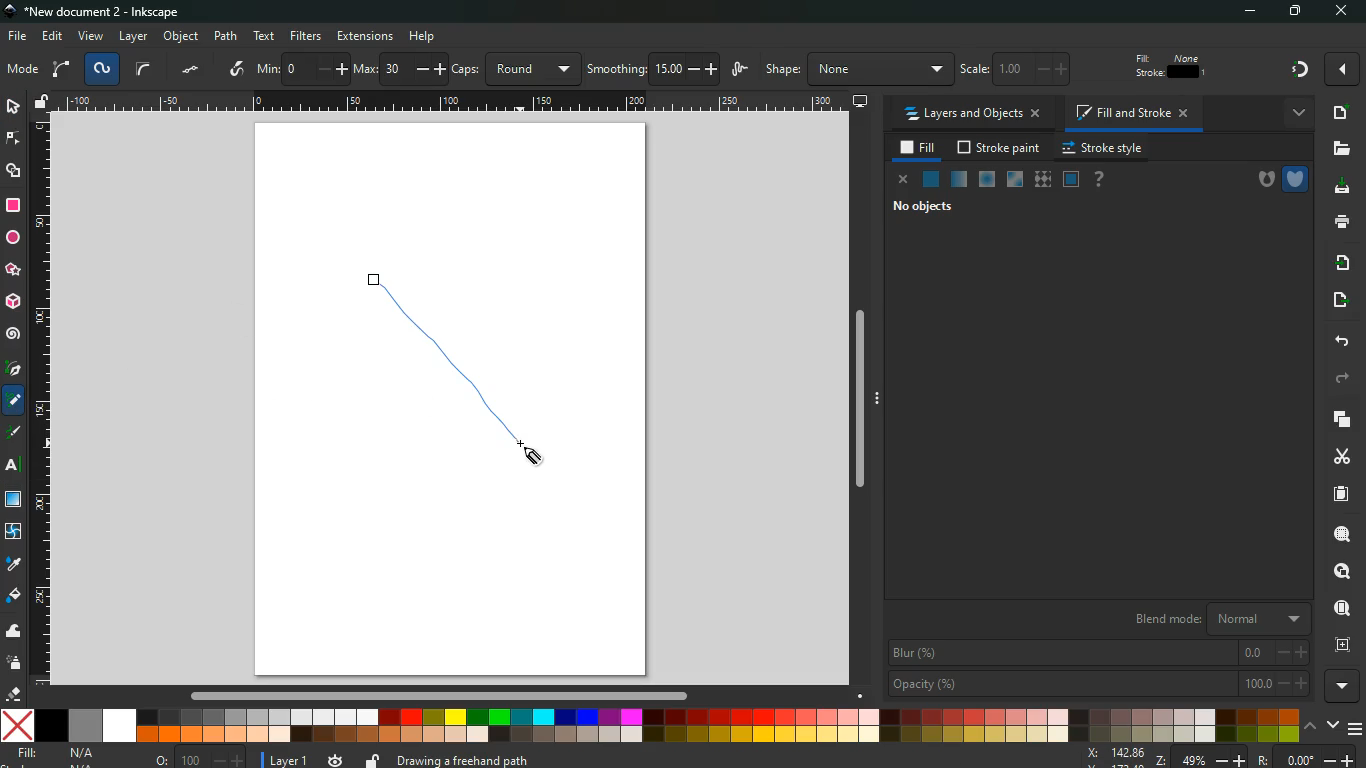 The image size is (1366, 768). What do you see at coordinates (1339, 457) in the screenshot?
I see `cut` at bounding box center [1339, 457].